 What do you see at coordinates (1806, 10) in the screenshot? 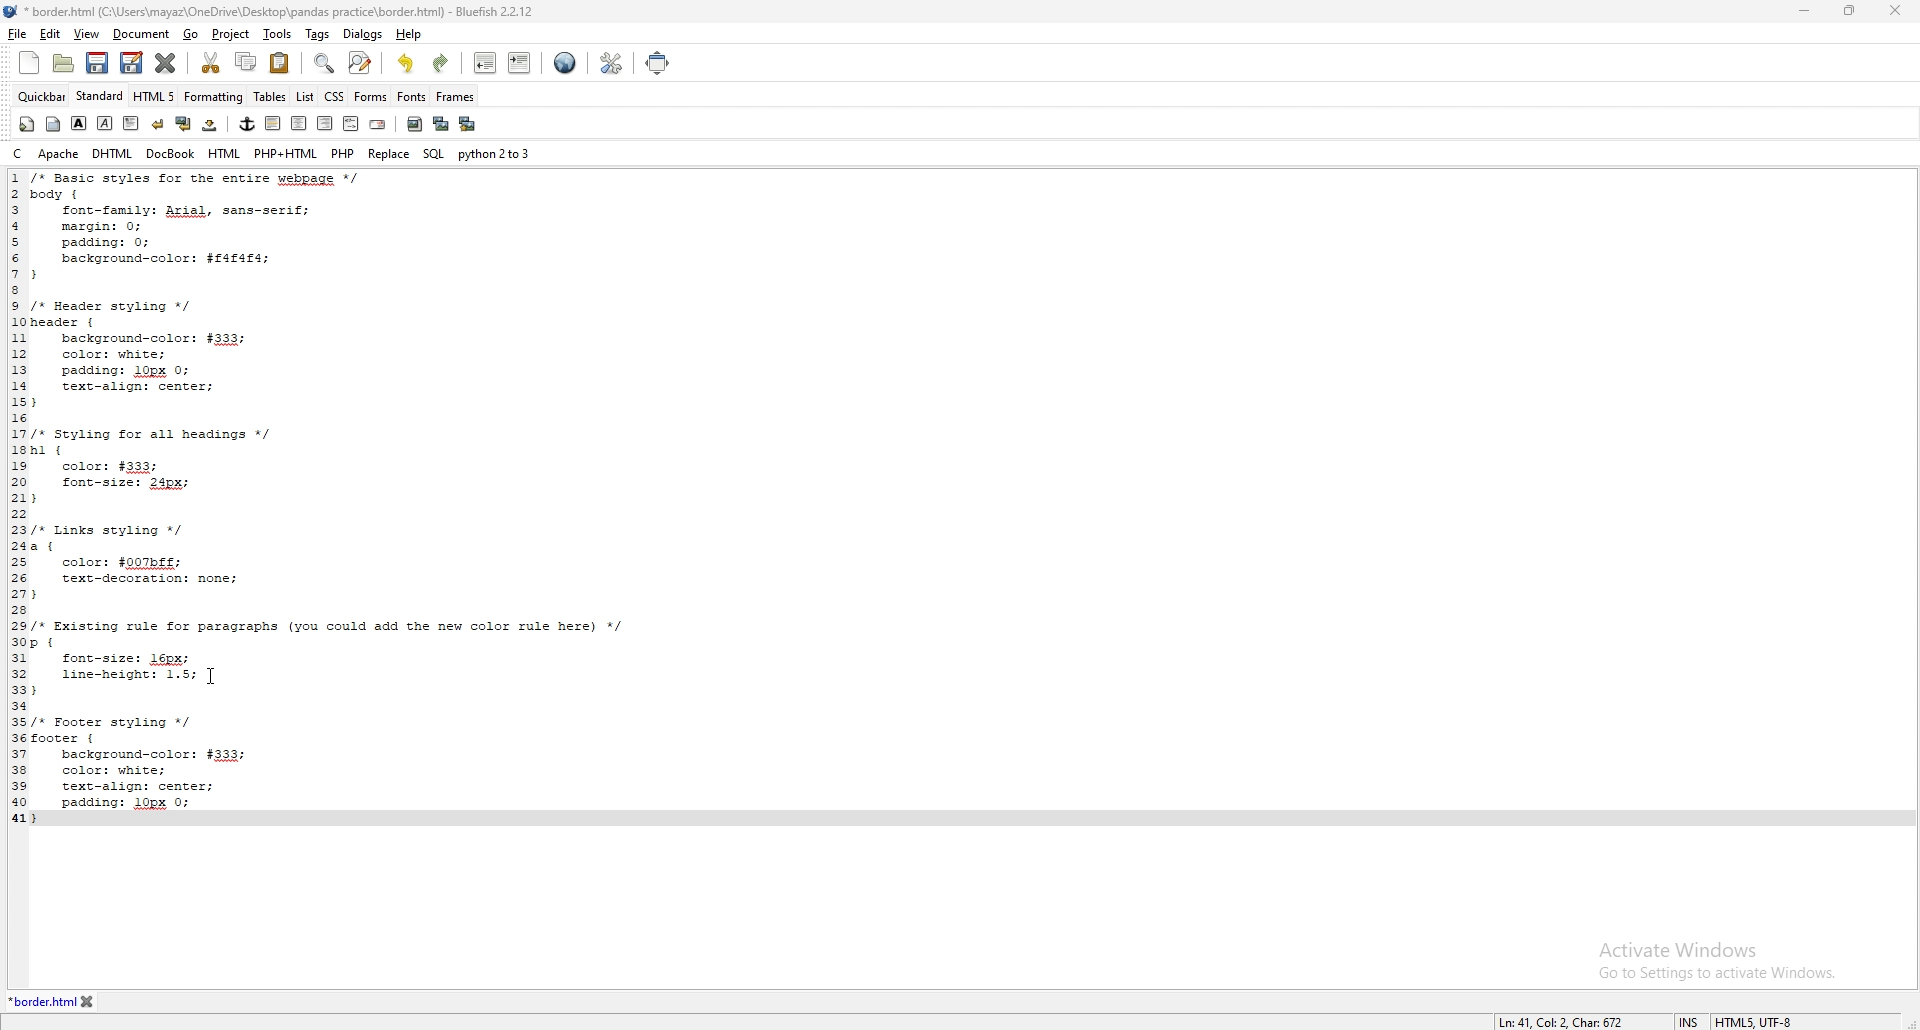
I see `minimize` at bounding box center [1806, 10].